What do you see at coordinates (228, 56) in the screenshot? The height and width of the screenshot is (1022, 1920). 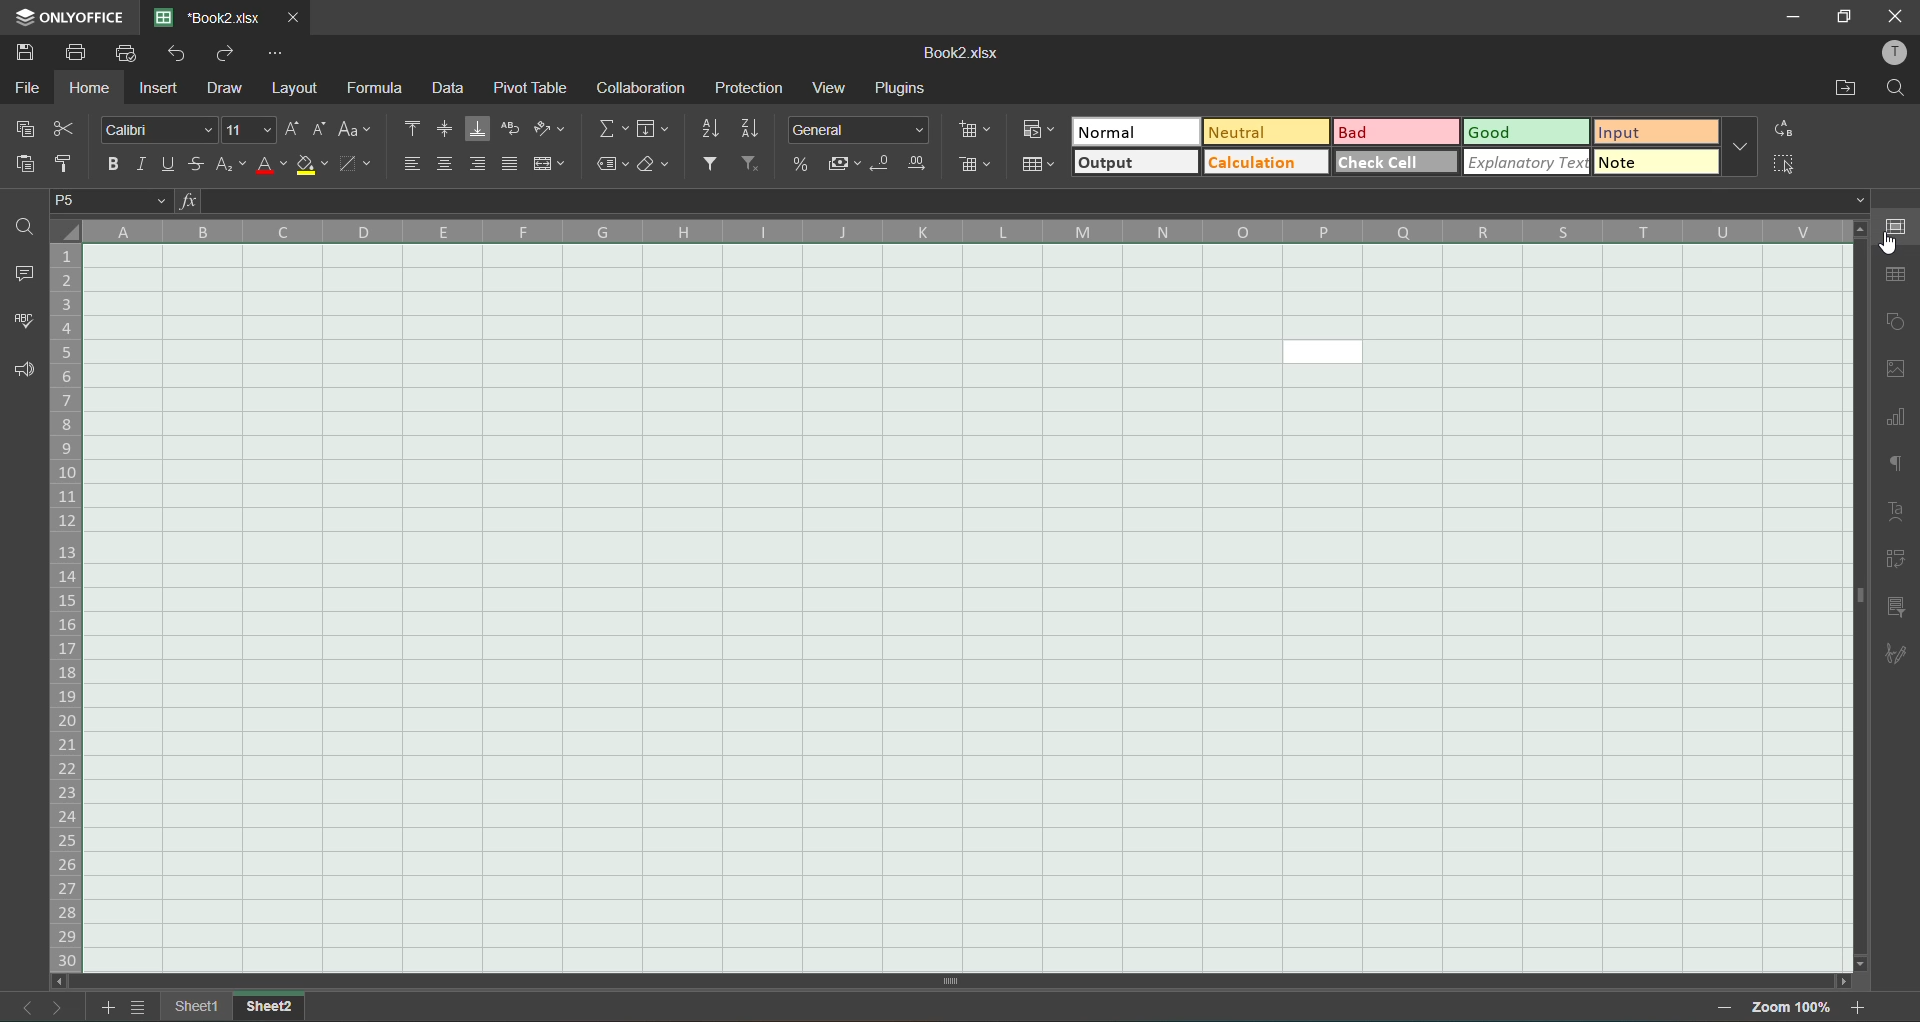 I see `redo` at bounding box center [228, 56].